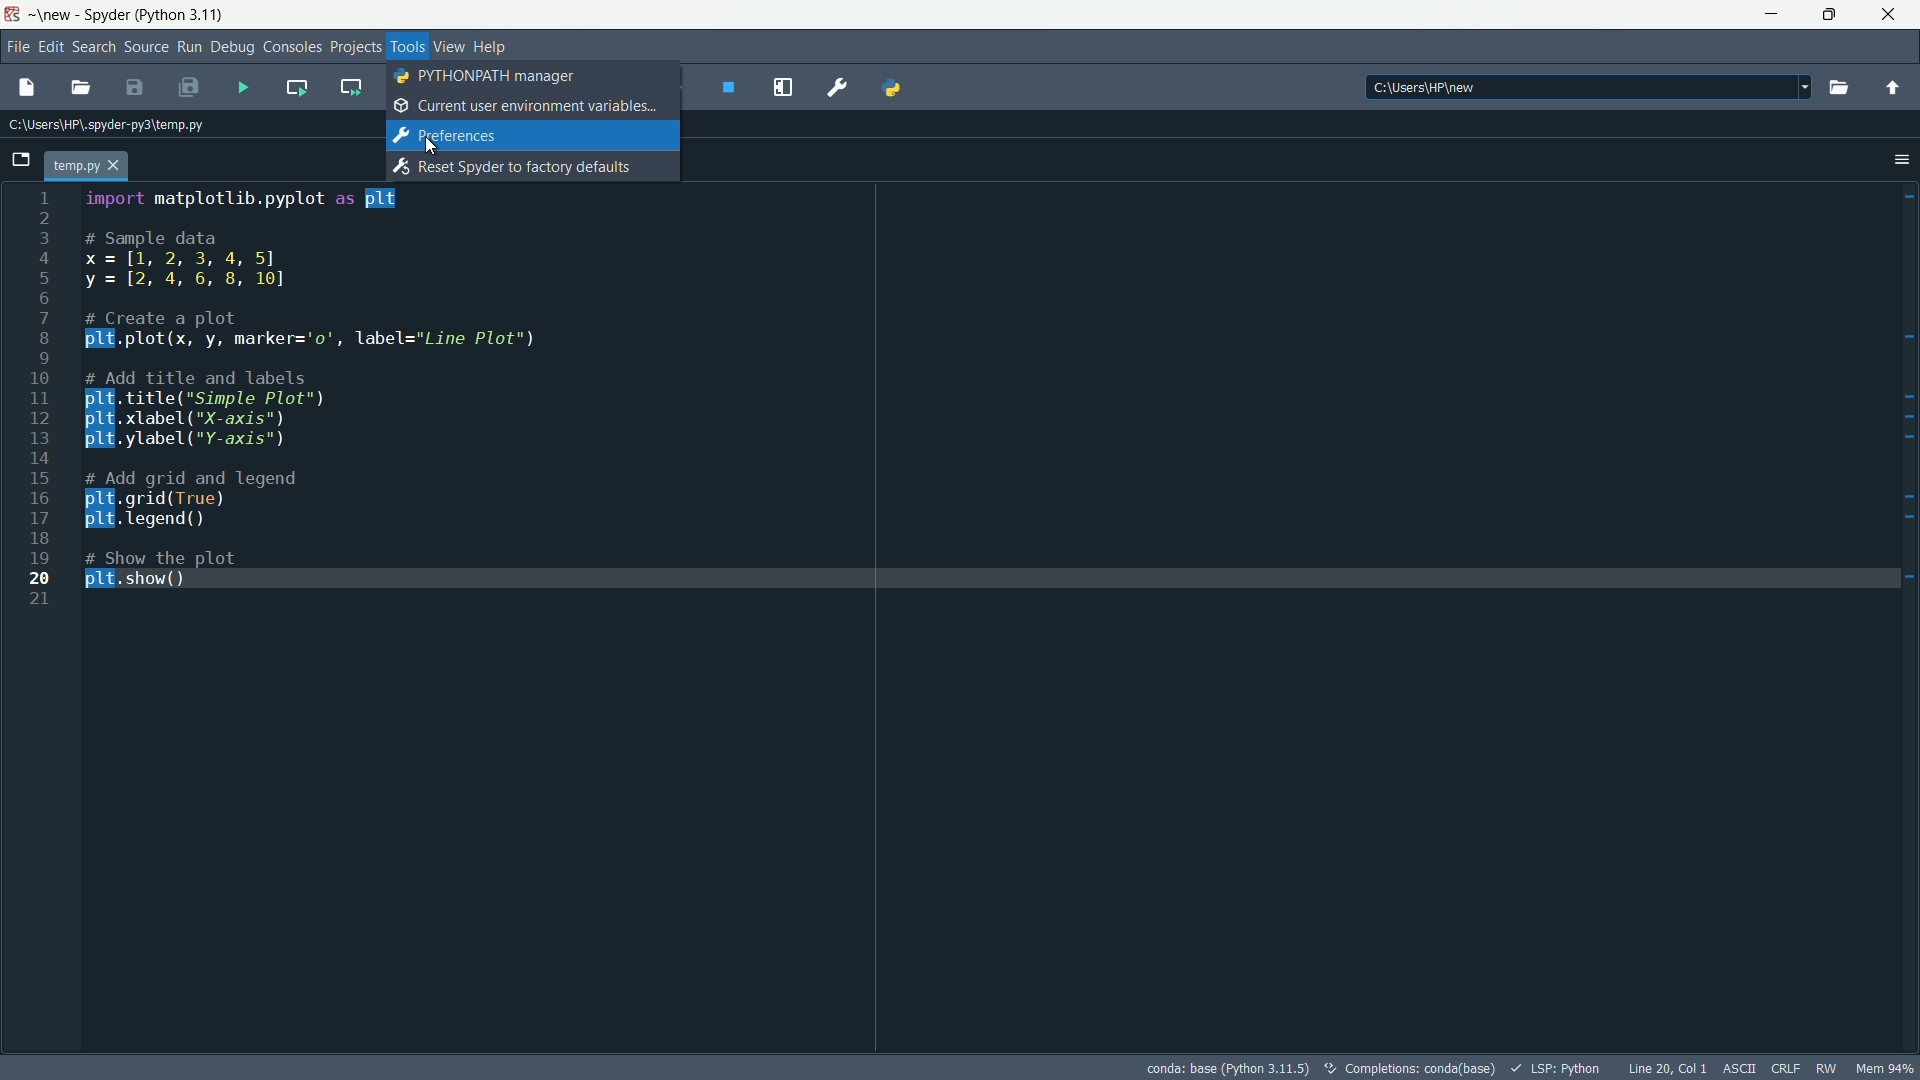 The height and width of the screenshot is (1080, 1920). What do you see at coordinates (1228, 1069) in the screenshot?
I see `interpreter` at bounding box center [1228, 1069].